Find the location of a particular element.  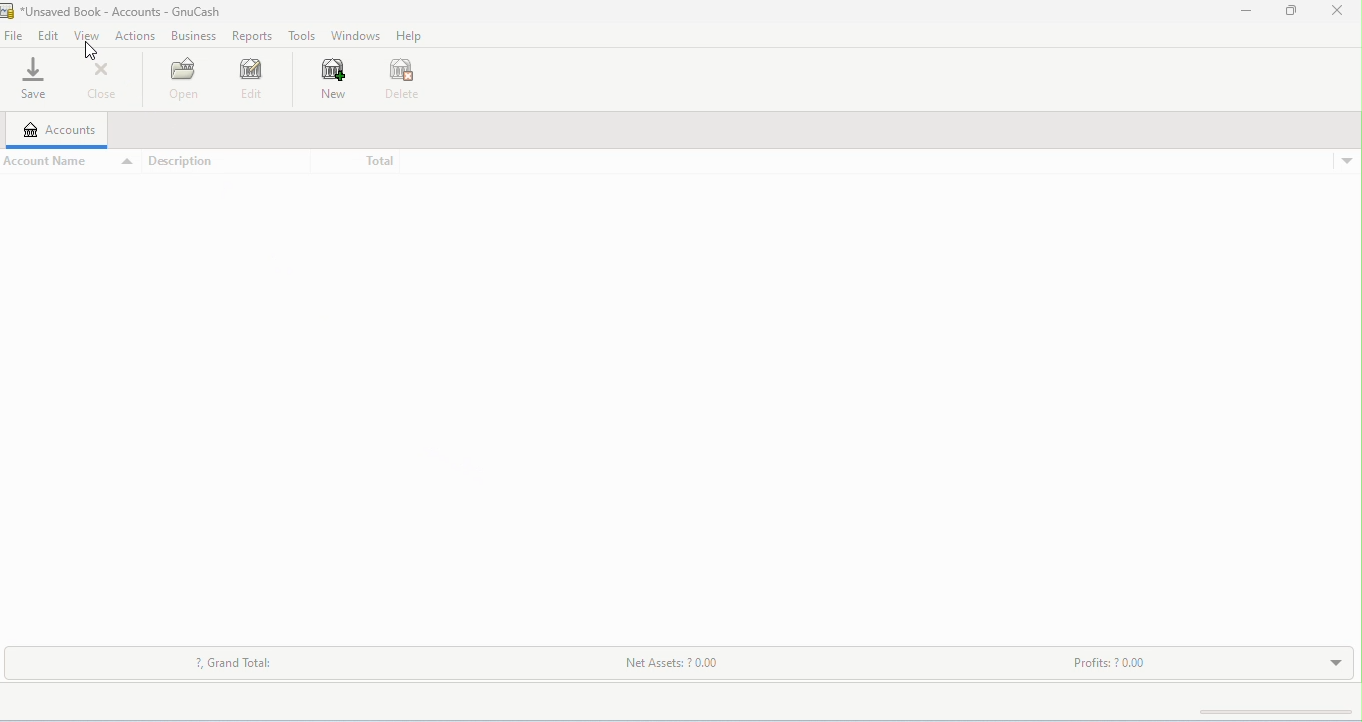

net assets is located at coordinates (689, 662).